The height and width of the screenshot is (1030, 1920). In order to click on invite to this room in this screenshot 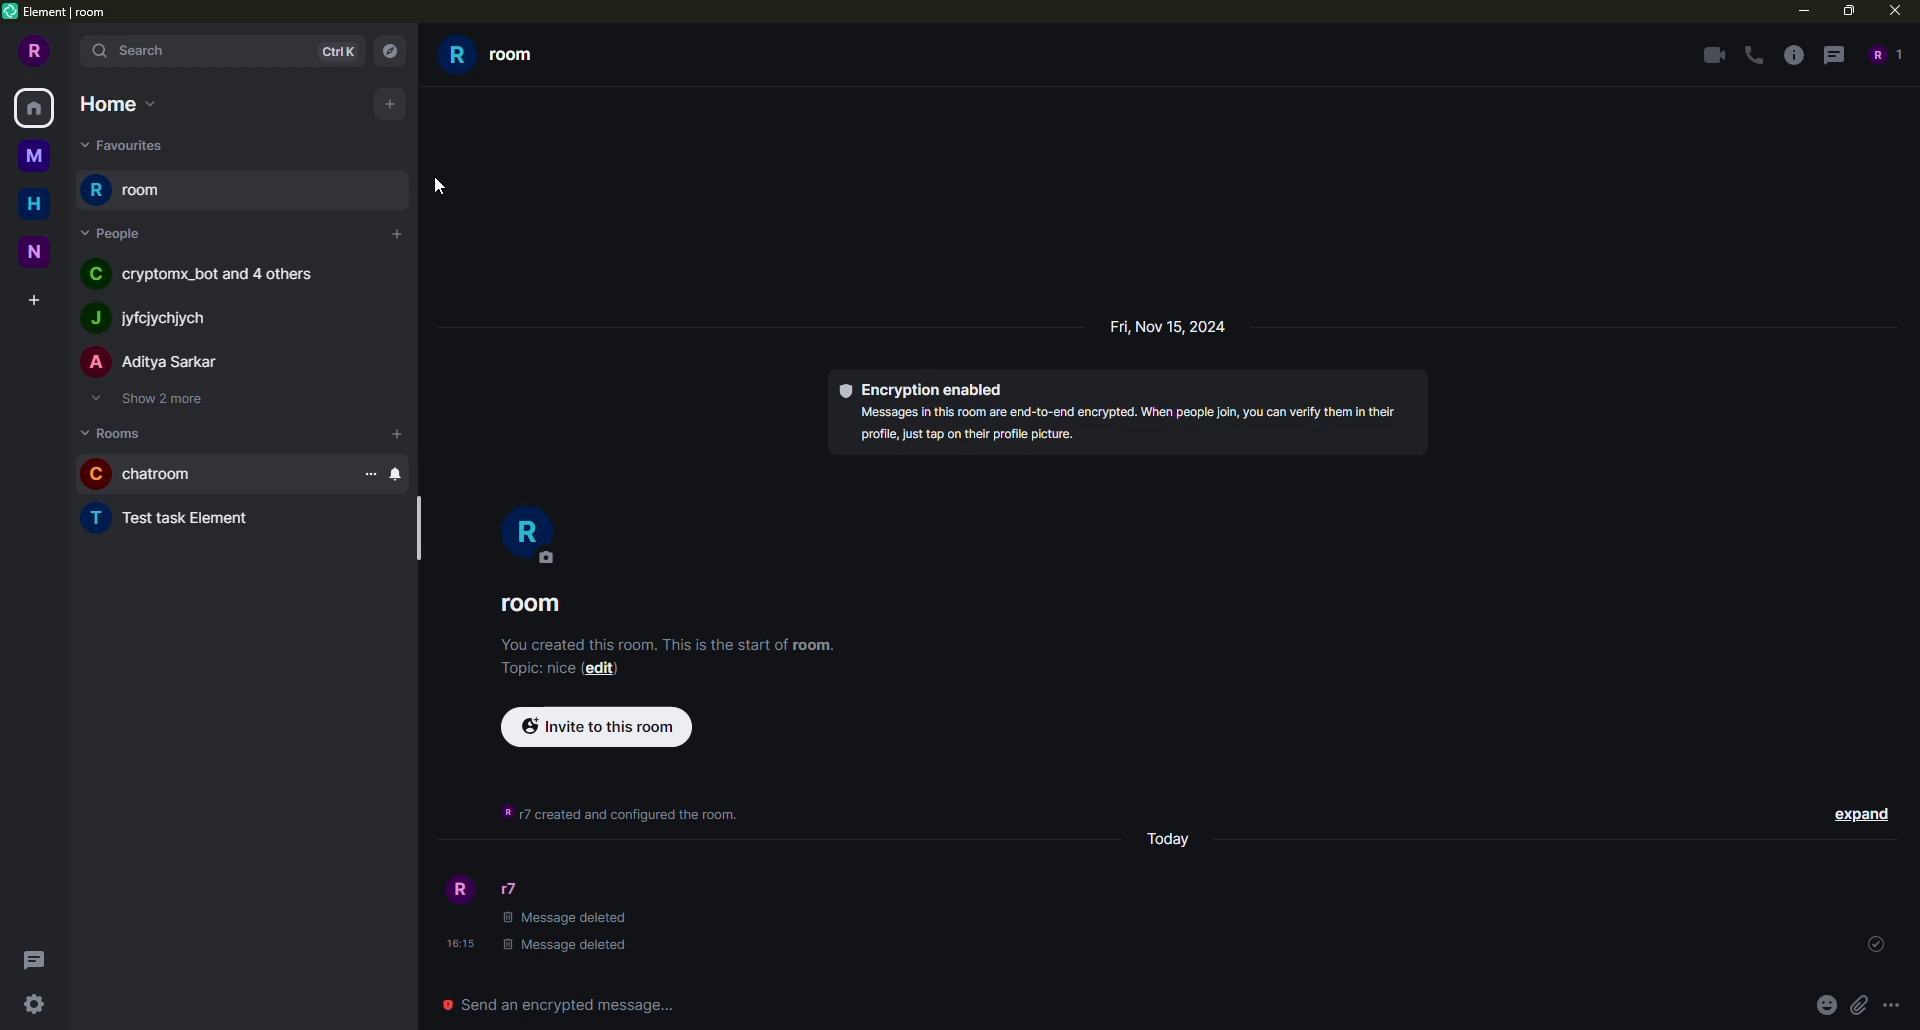, I will do `click(597, 728)`.